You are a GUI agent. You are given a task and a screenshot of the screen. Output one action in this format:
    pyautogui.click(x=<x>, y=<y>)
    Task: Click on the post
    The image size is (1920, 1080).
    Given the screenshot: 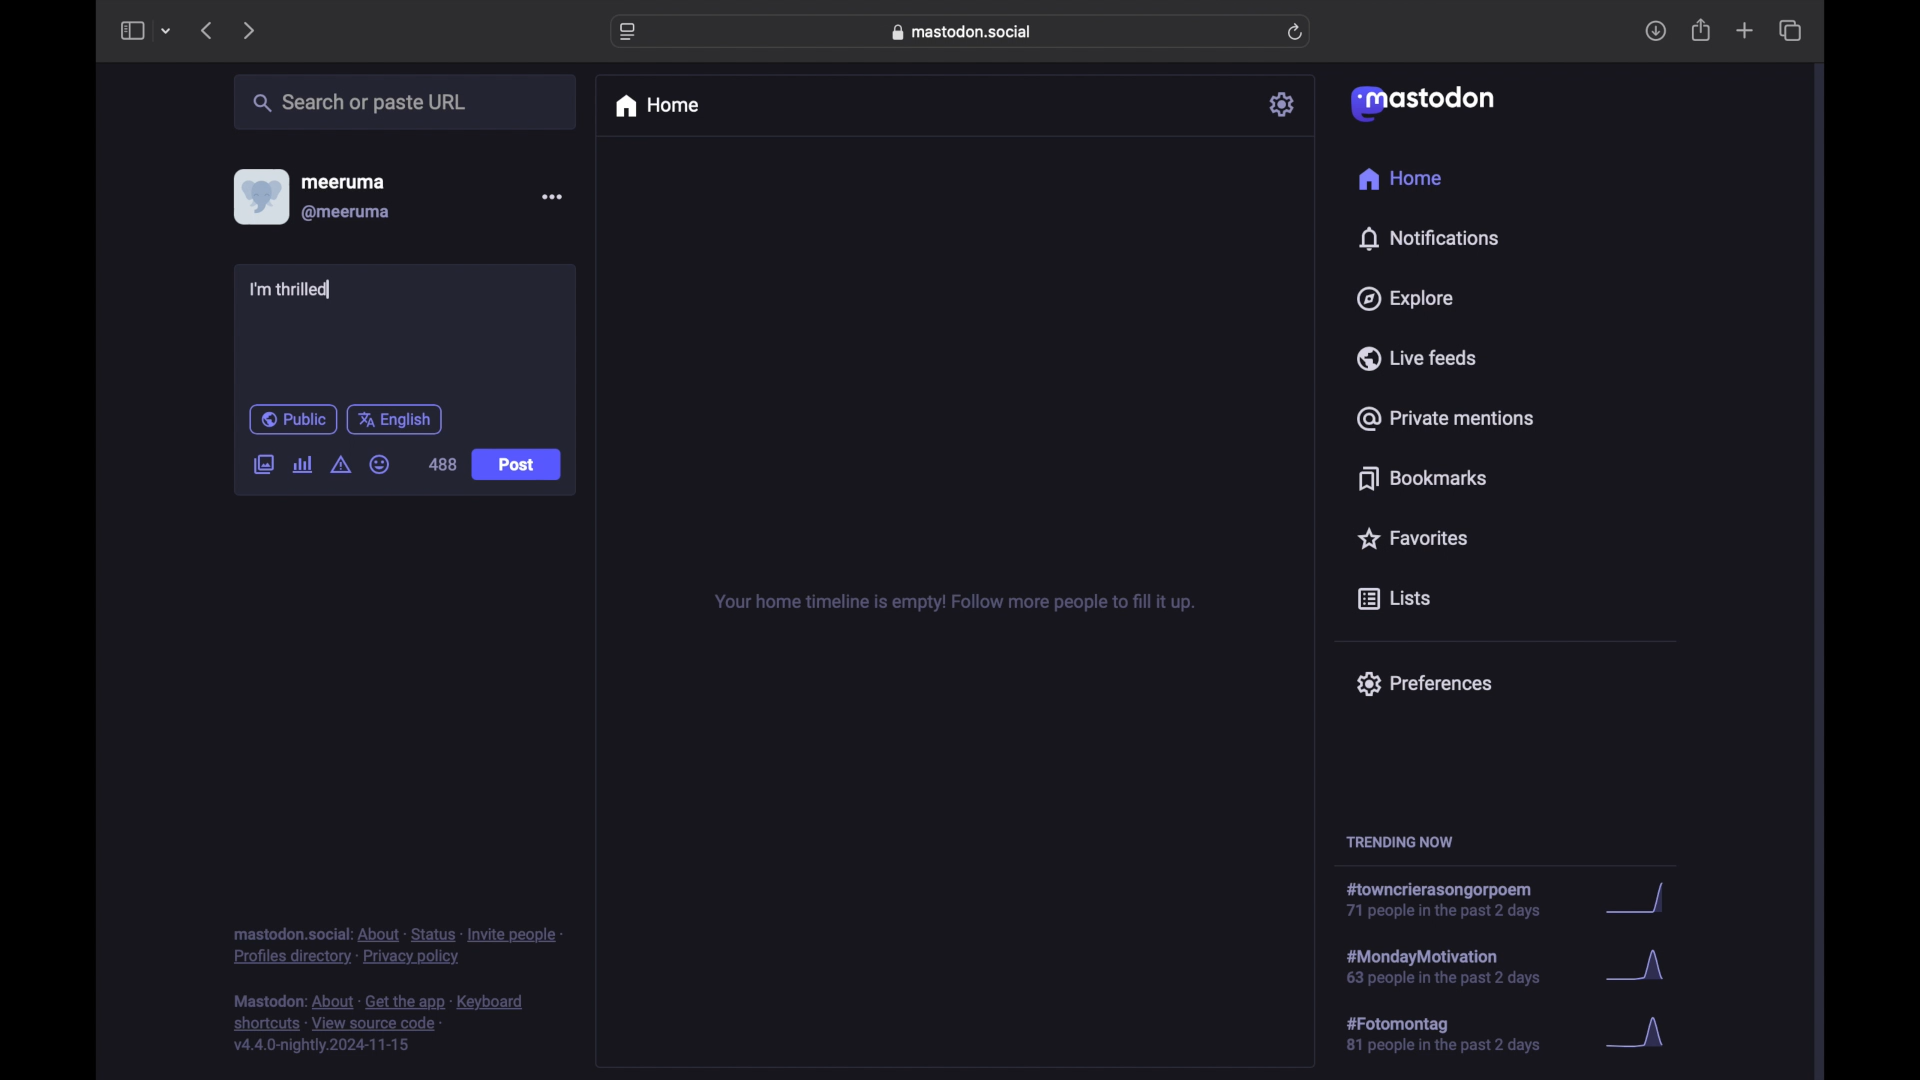 What is the action you would take?
    pyautogui.click(x=516, y=465)
    